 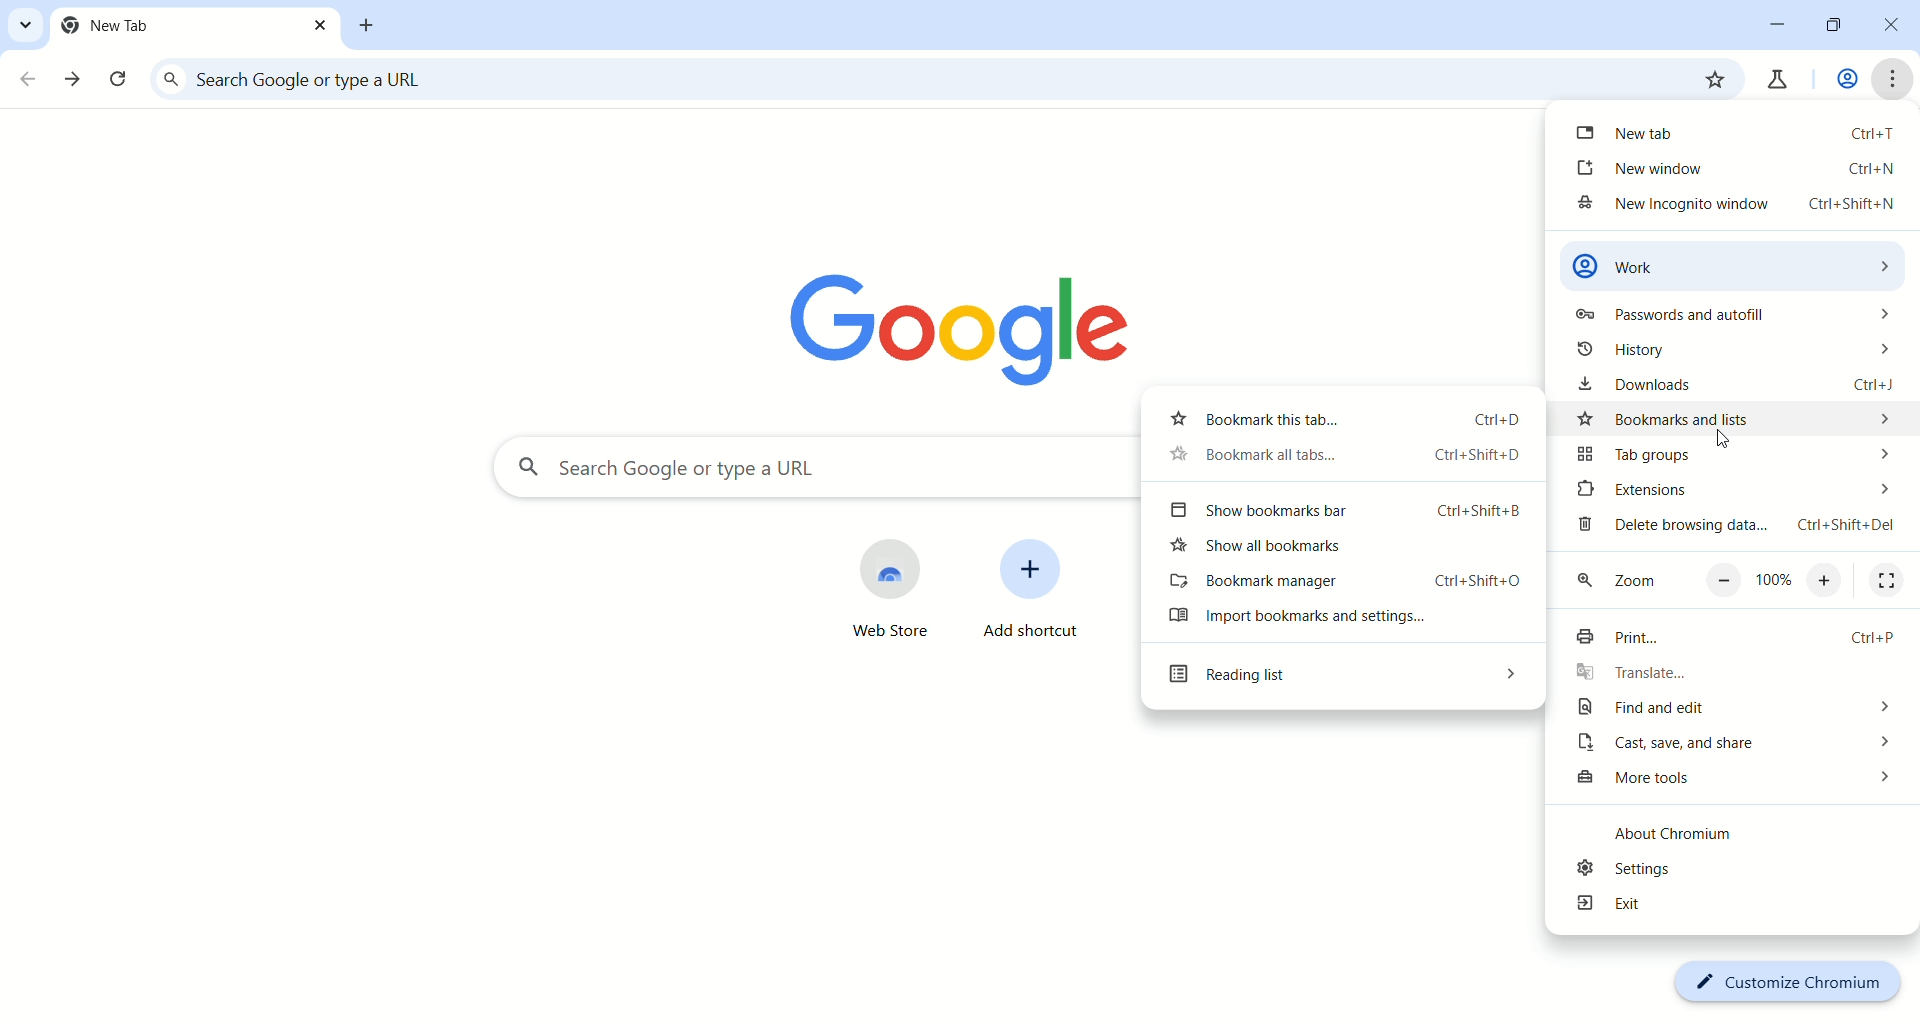 I want to click on chrome lab, so click(x=1775, y=84).